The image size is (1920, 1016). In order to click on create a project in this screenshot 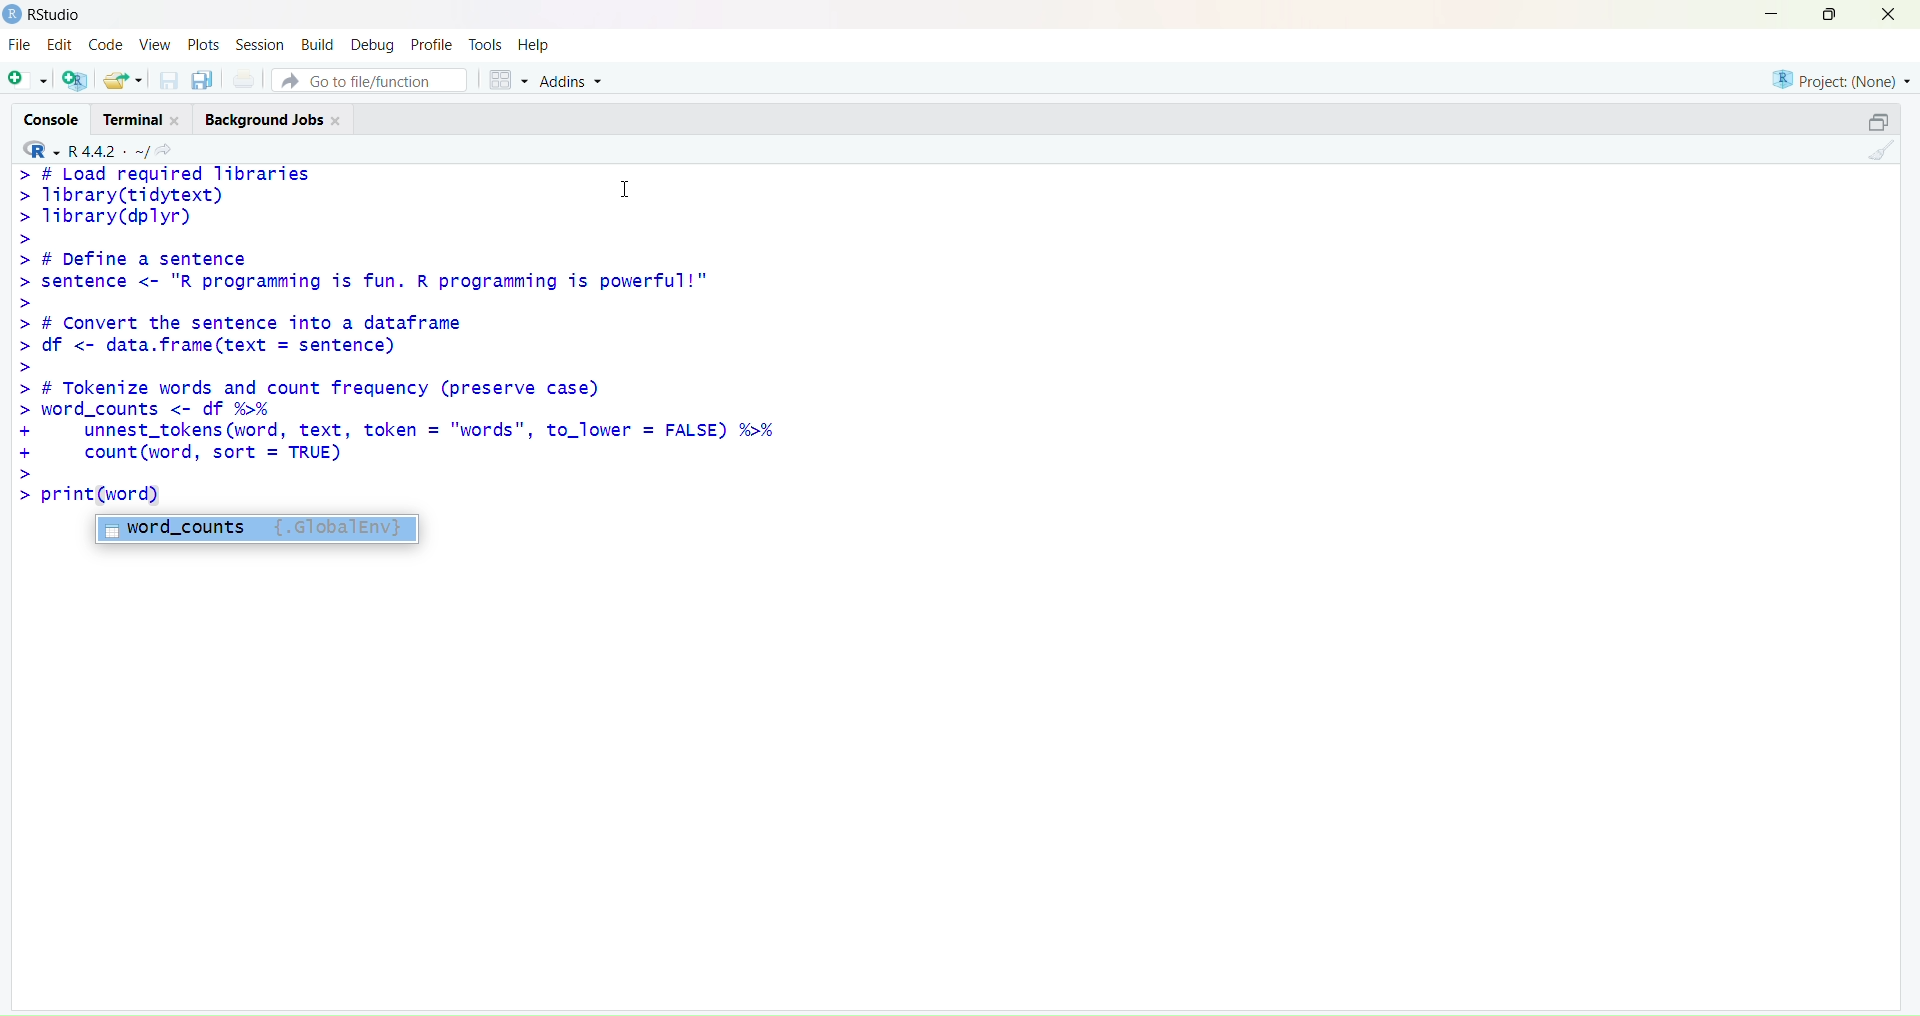, I will do `click(75, 81)`.